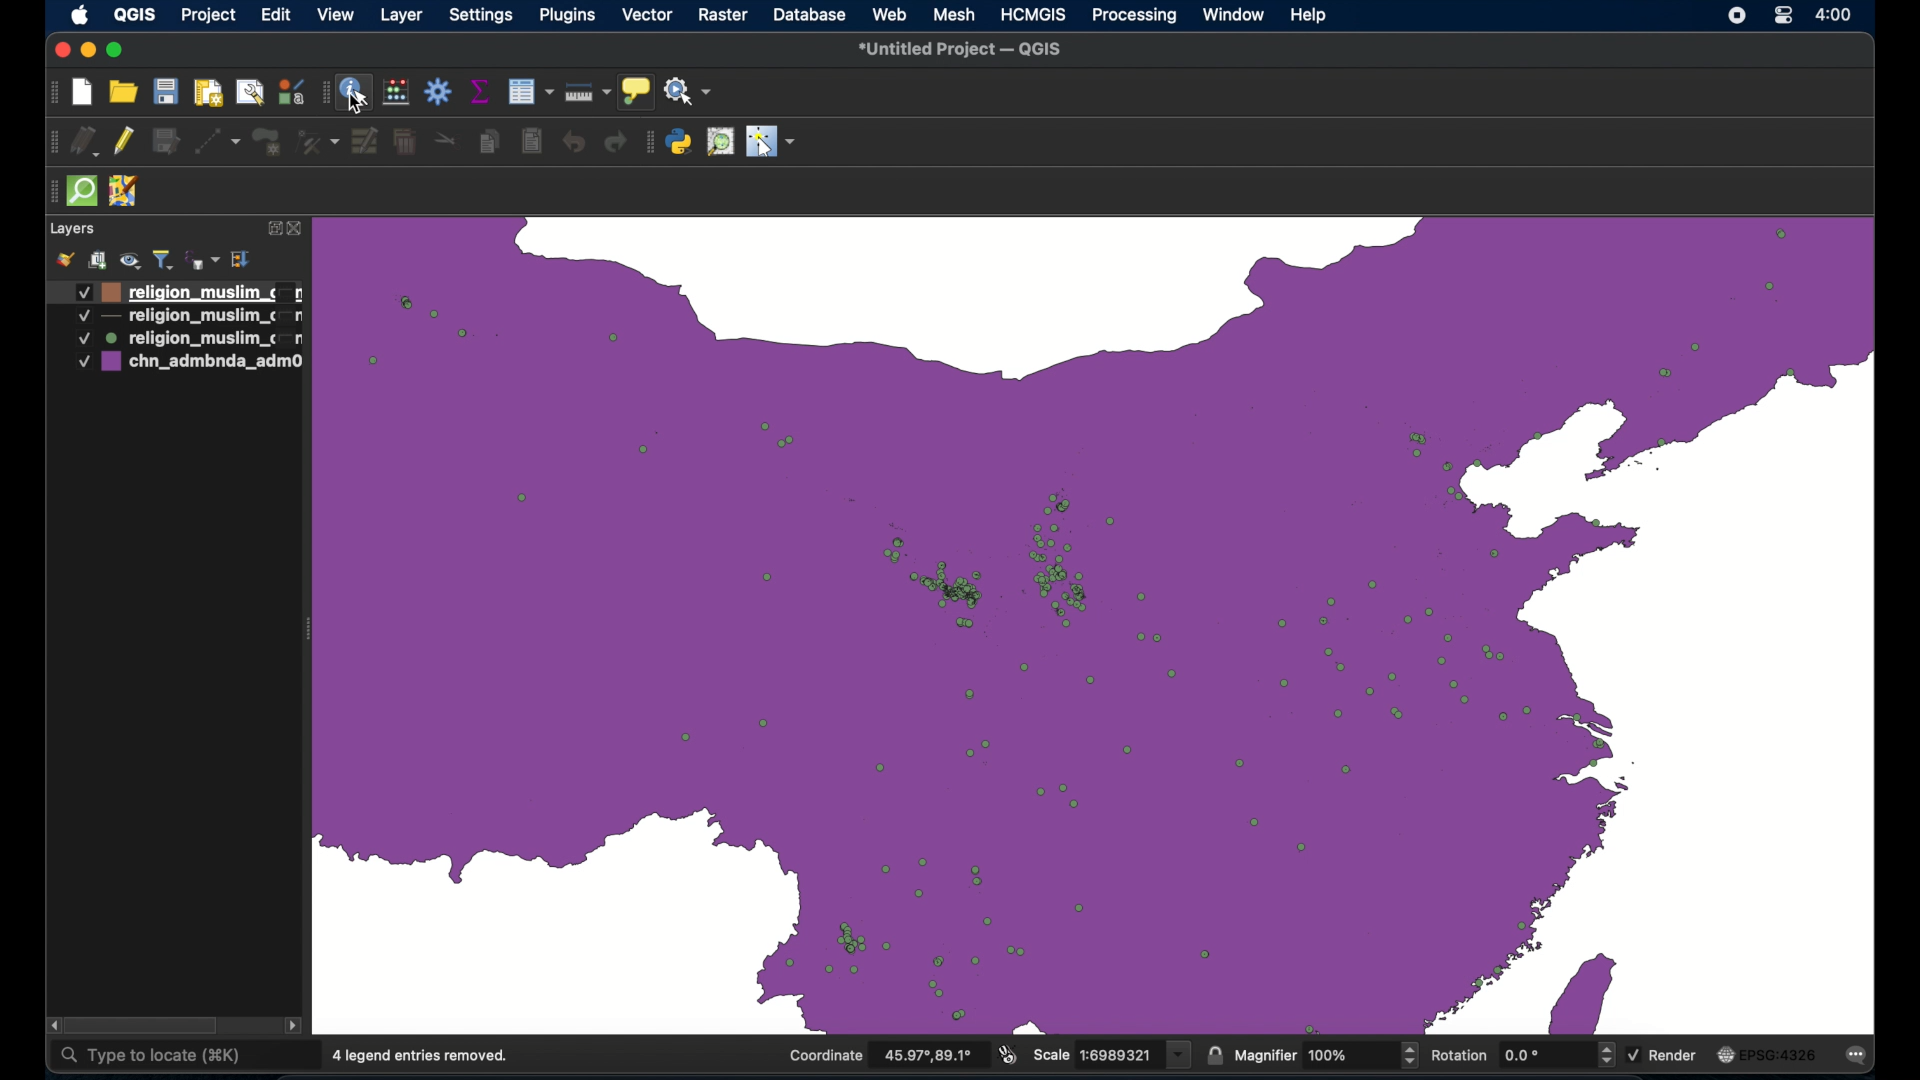  What do you see at coordinates (365, 141) in the screenshot?
I see `modify attributes` at bounding box center [365, 141].